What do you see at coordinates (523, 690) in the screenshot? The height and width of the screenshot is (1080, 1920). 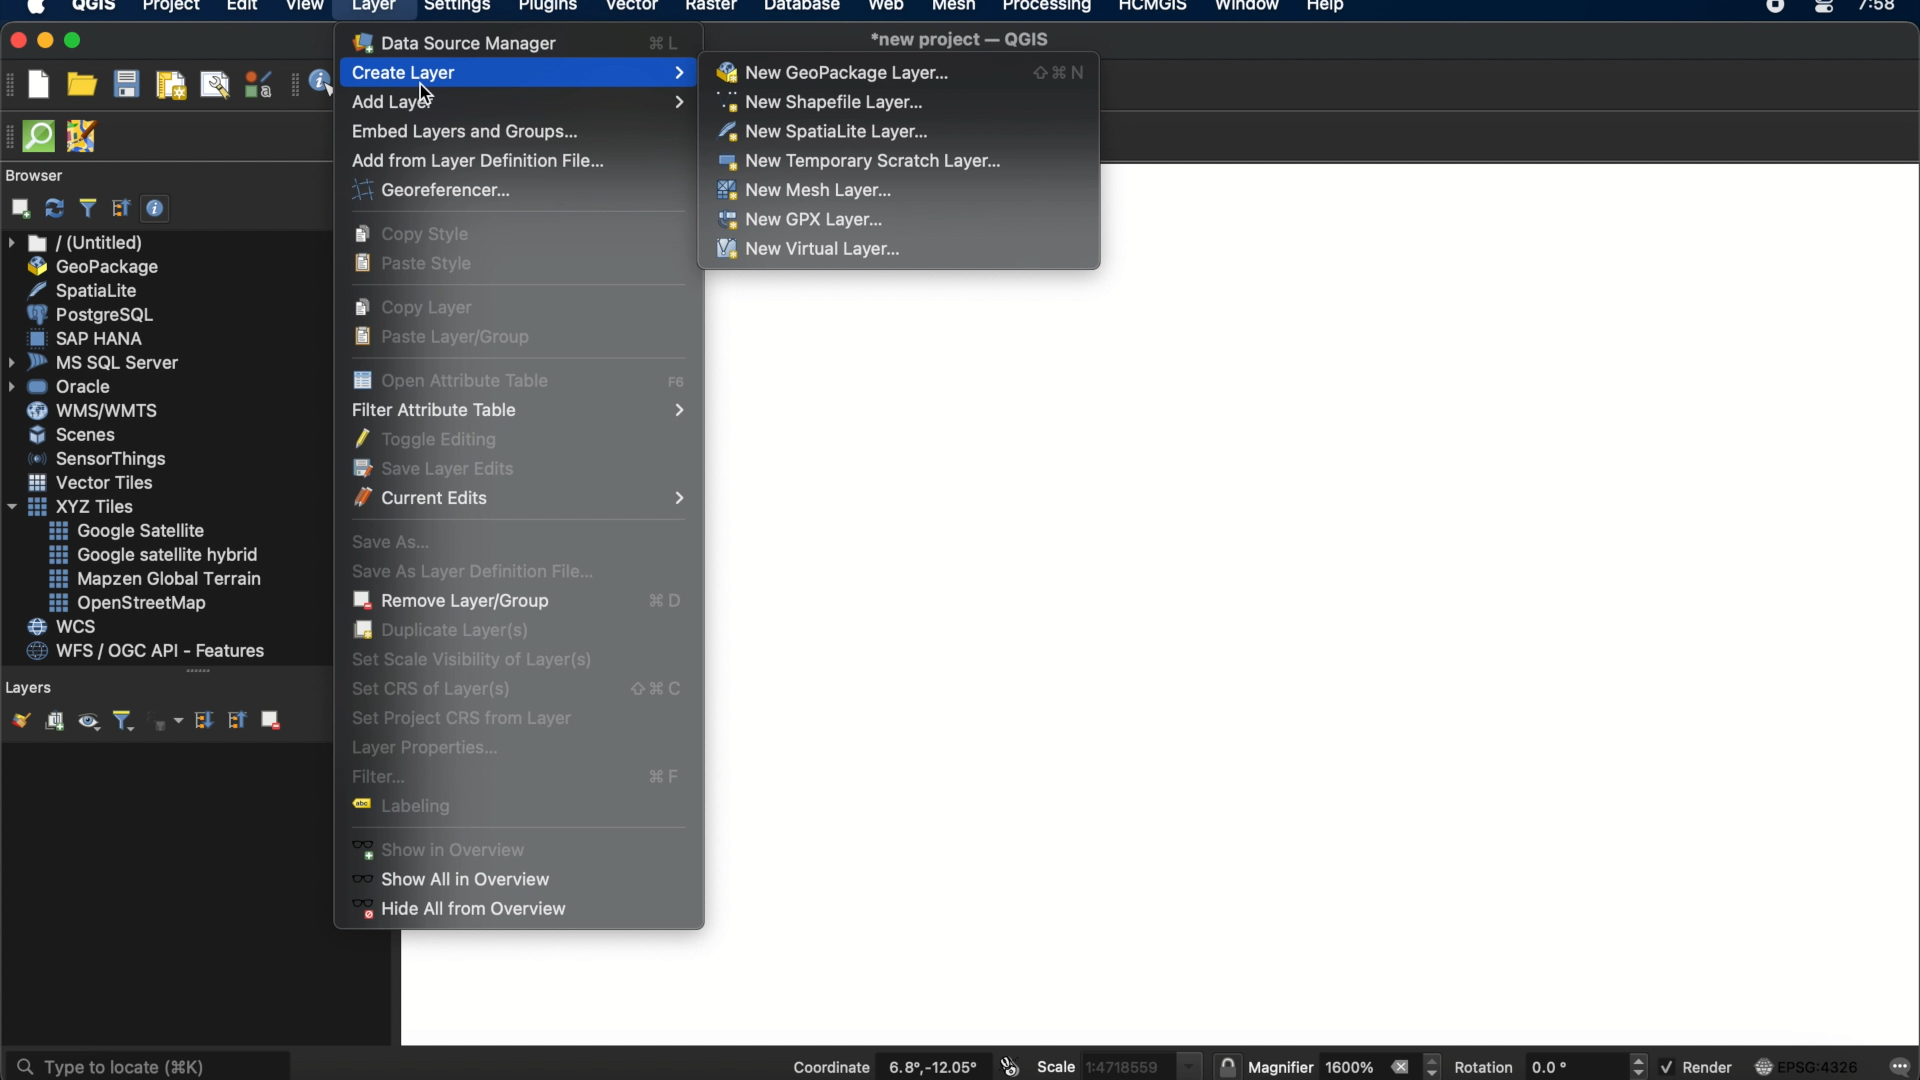 I see `set crs of layers` at bounding box center [523, 690].